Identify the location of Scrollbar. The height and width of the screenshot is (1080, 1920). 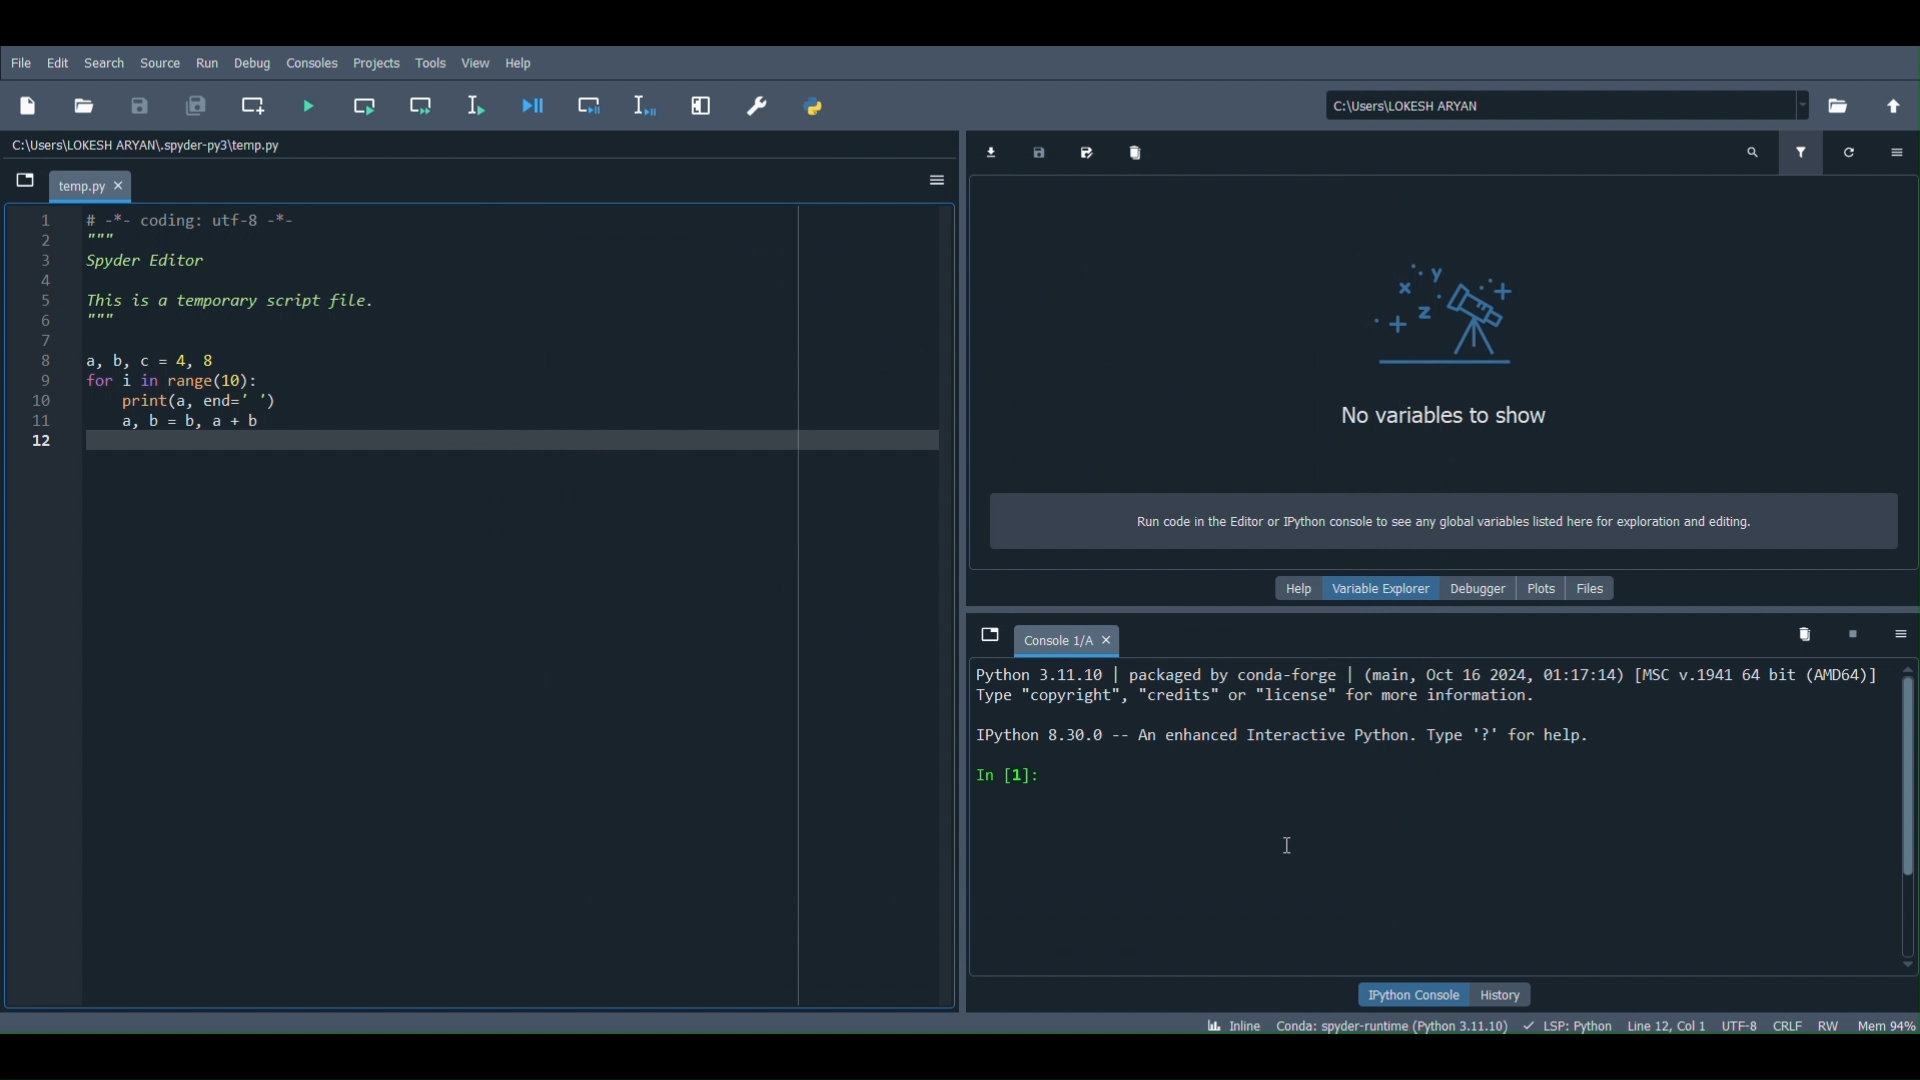
(1908, 817).